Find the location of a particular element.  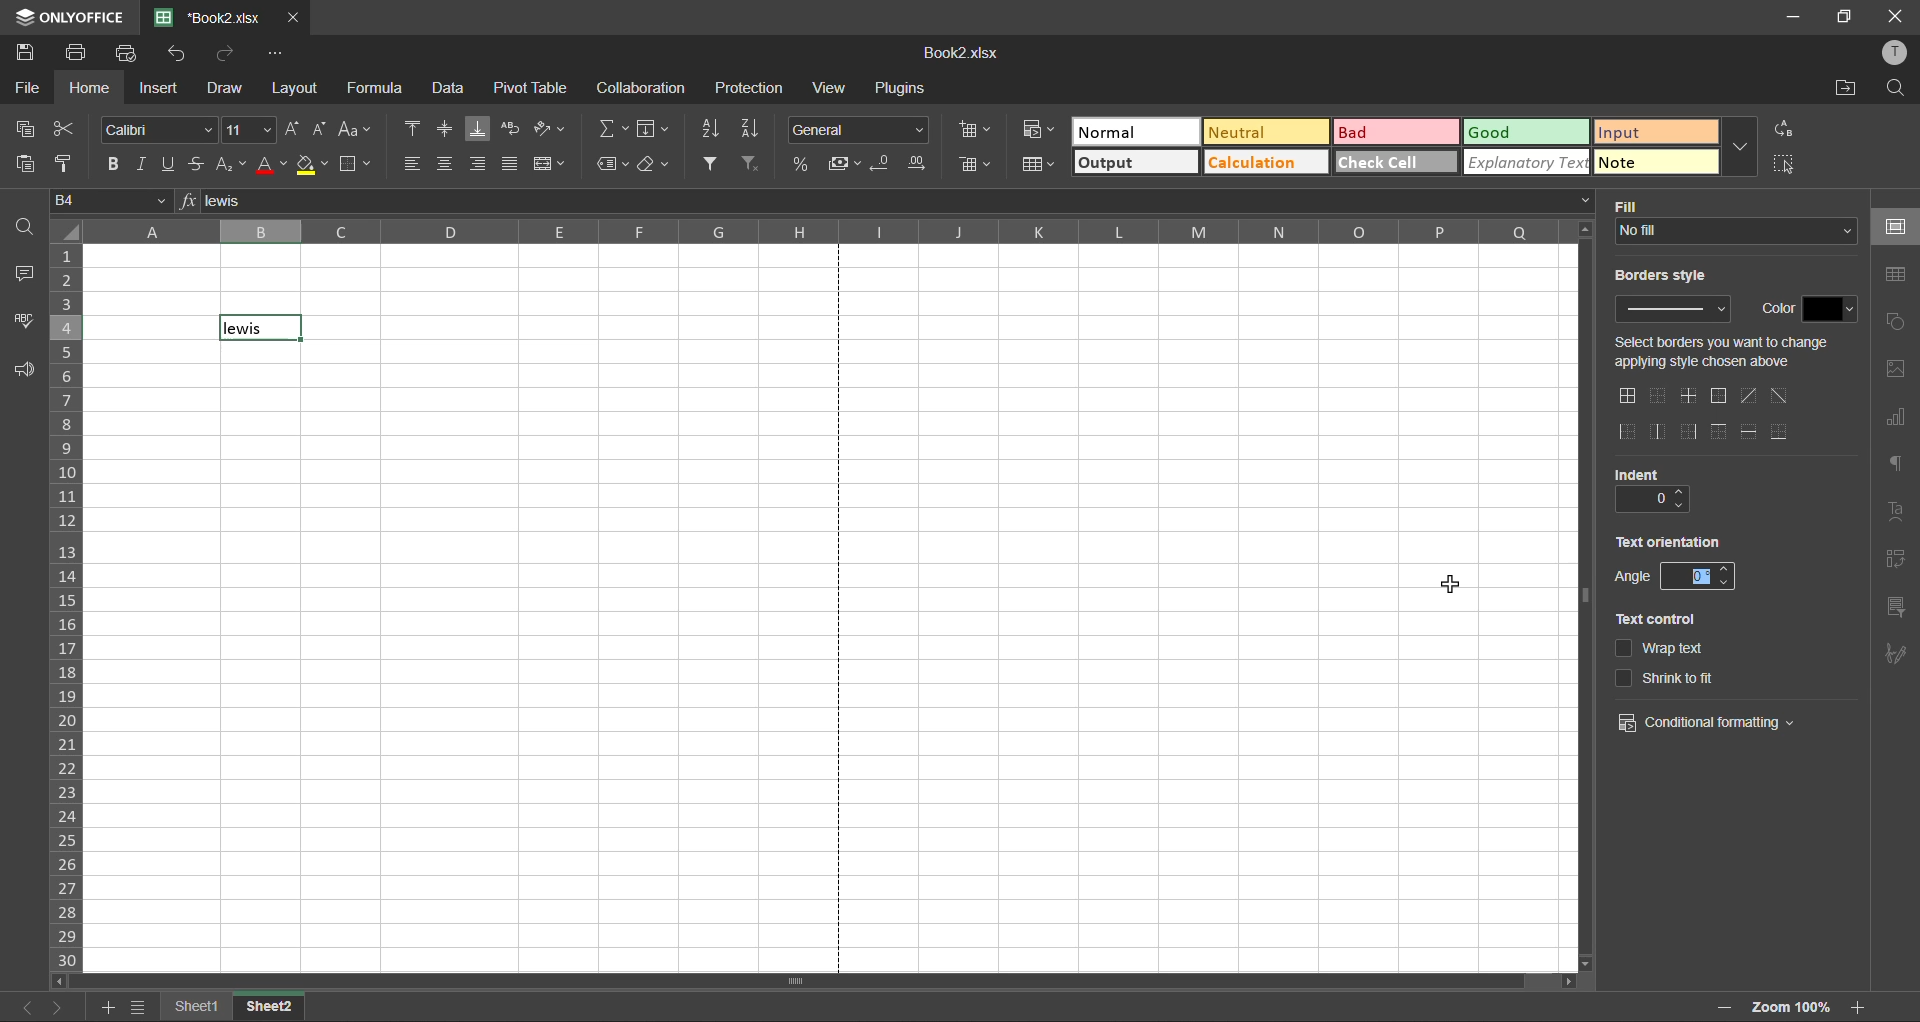

normal is located at coordinates (1134, 133).